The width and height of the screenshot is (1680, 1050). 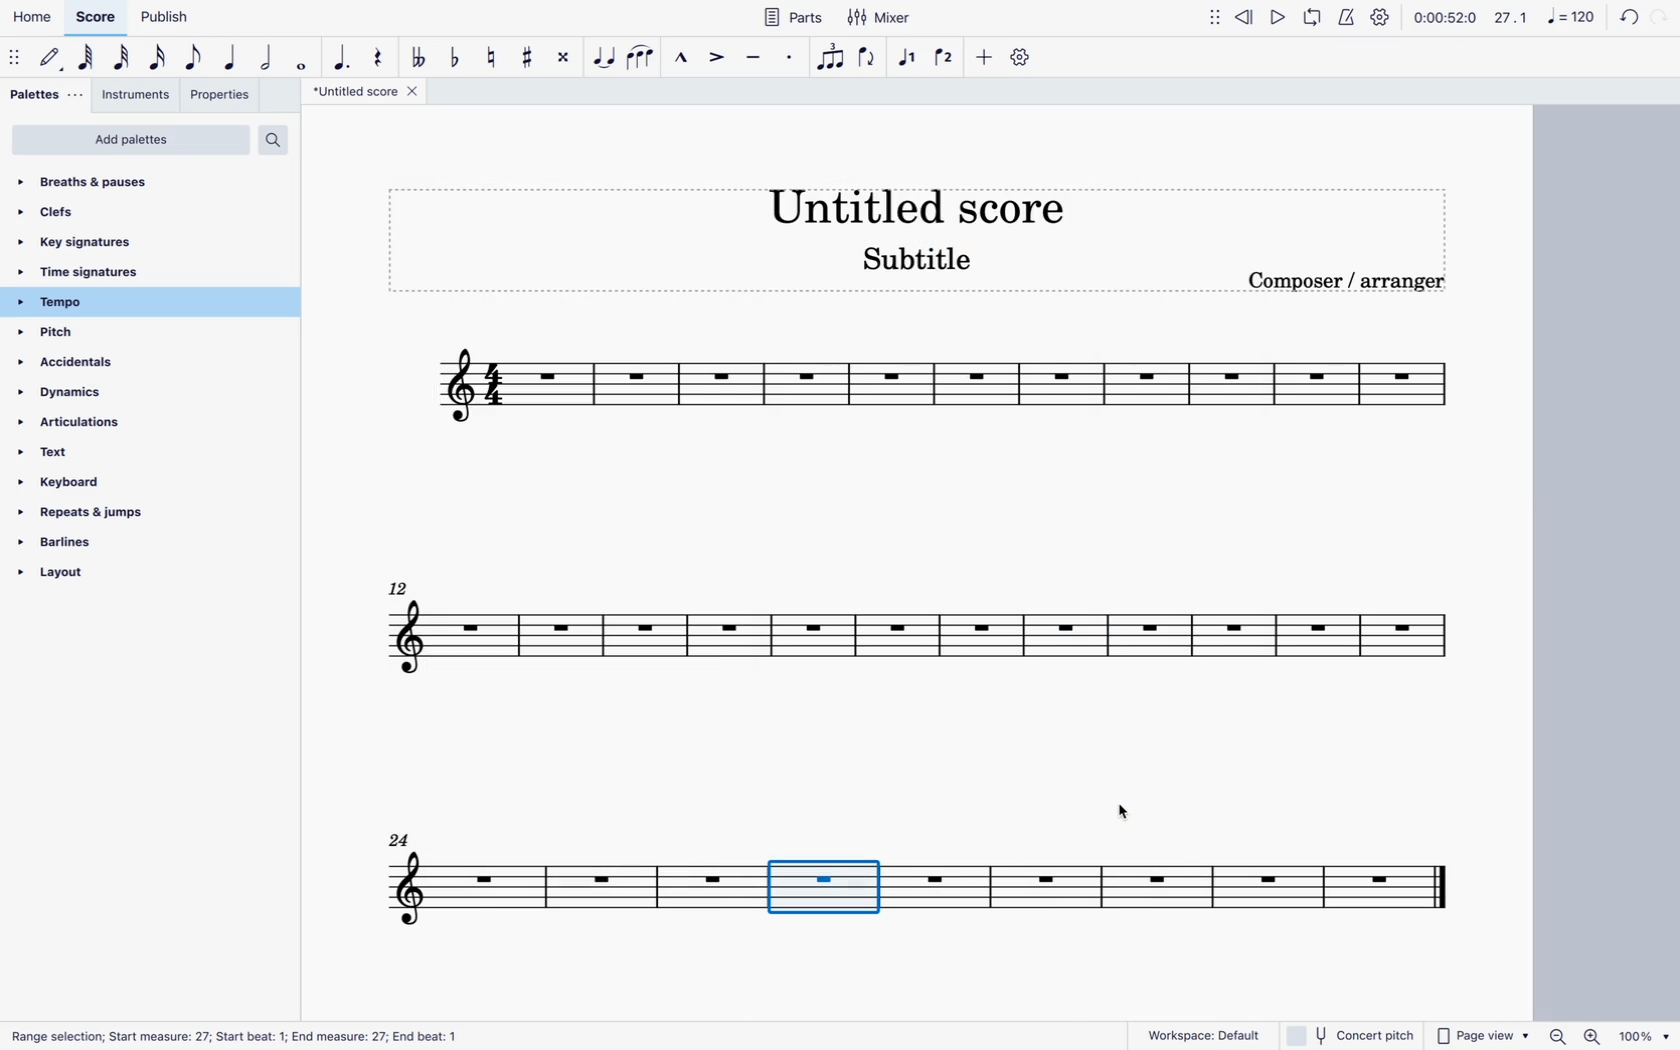 What do you see at coordinates (925, 390) in the screenshot?
I see `score` at bounding box center [925, 390].